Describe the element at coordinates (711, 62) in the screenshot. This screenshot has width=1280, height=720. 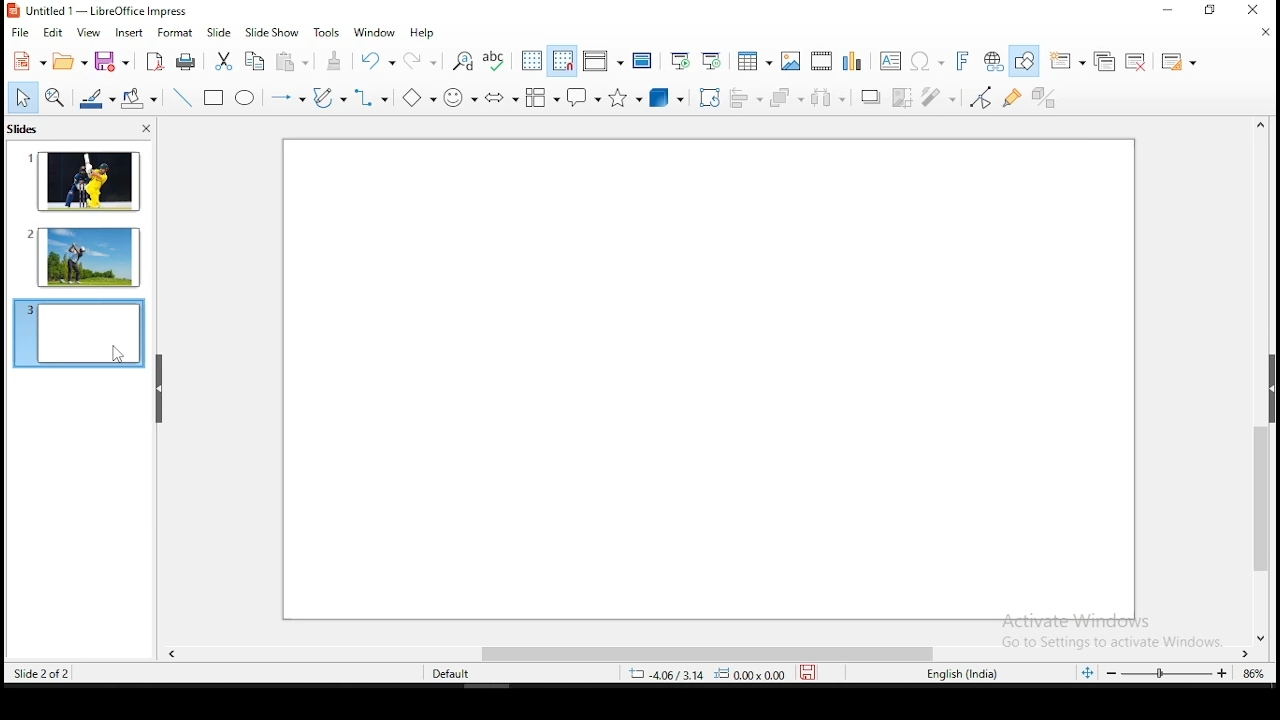
I see `start from current slide` at that location.